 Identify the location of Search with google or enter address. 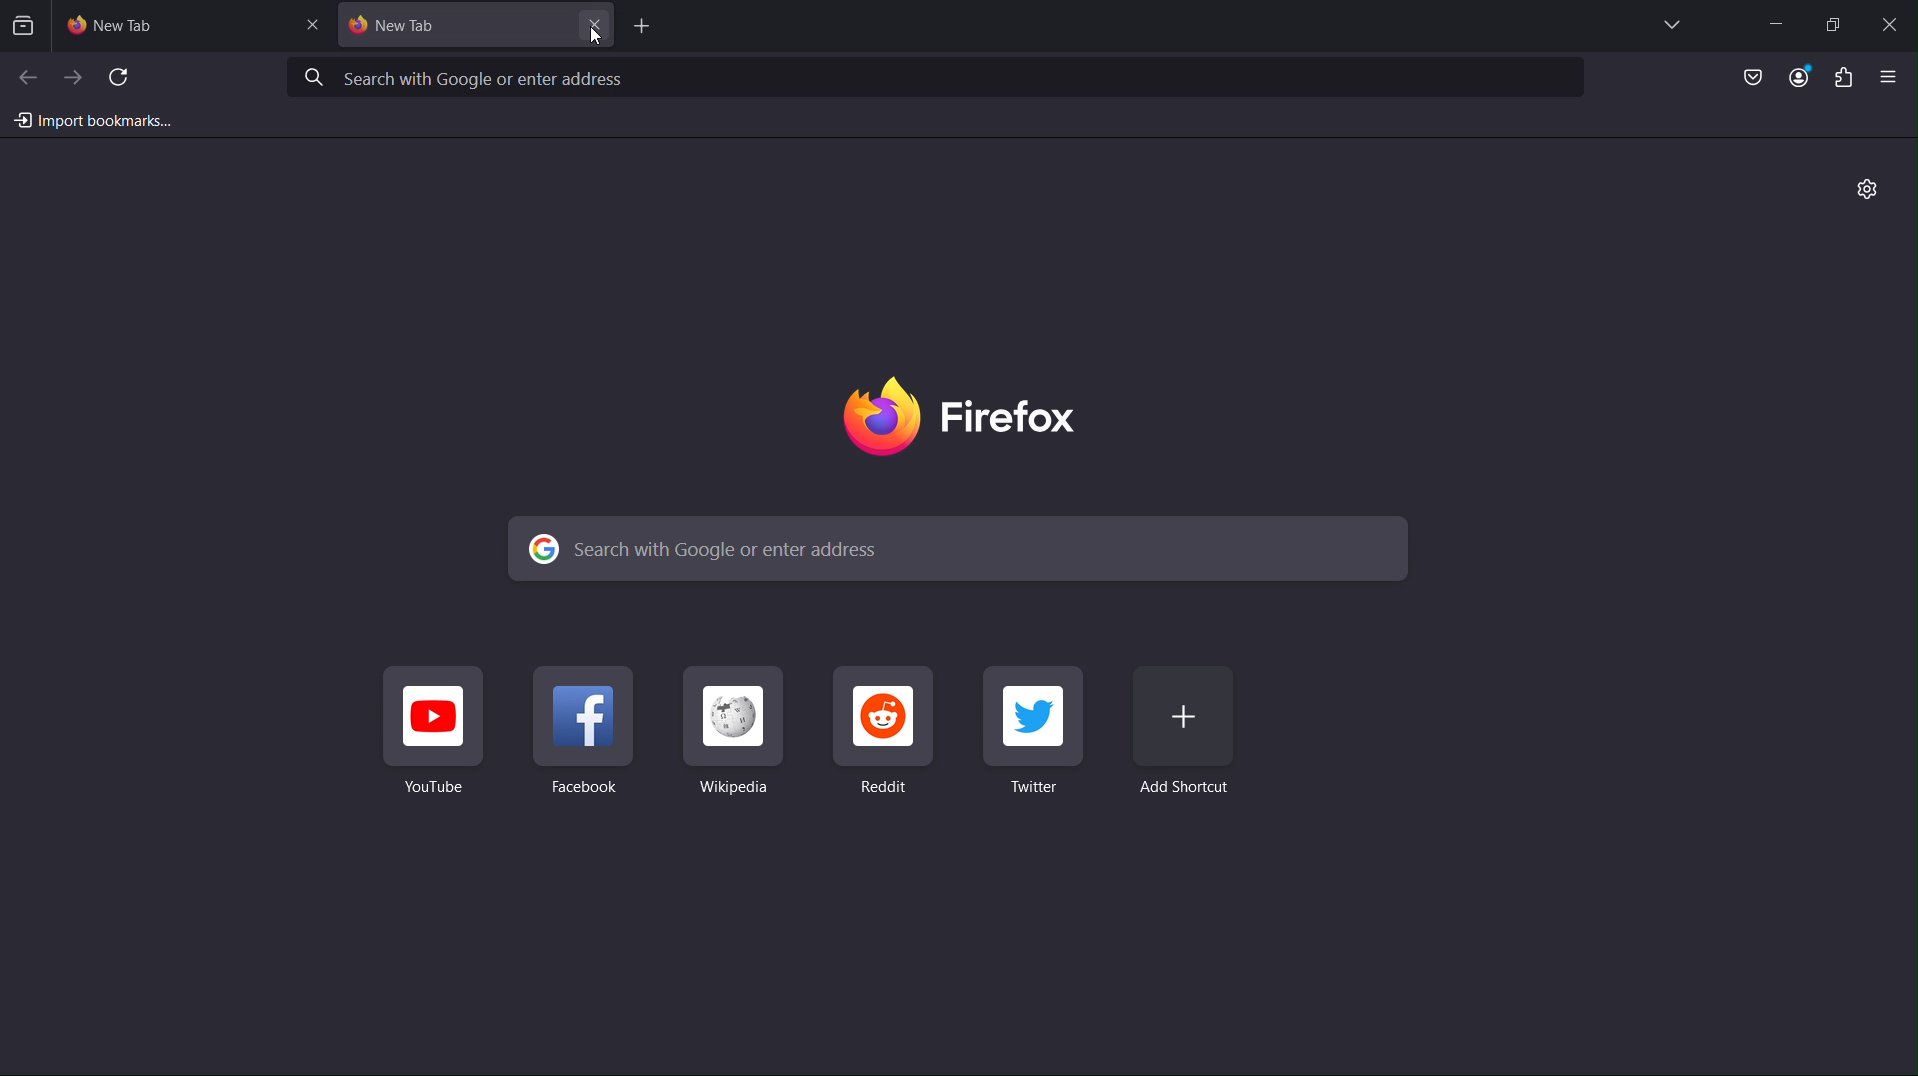
(957, 549).